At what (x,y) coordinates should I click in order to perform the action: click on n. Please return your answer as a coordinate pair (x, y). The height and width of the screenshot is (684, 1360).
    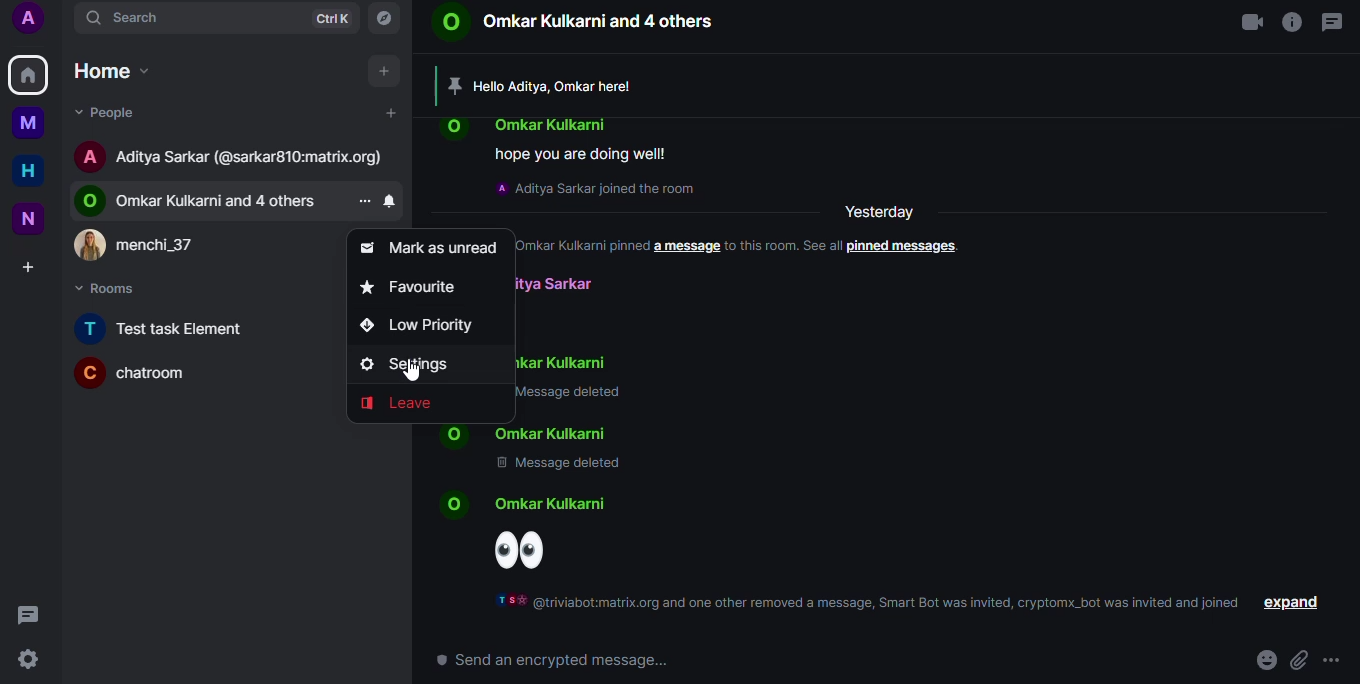
    Looking at the image, I should click on (35, 218).